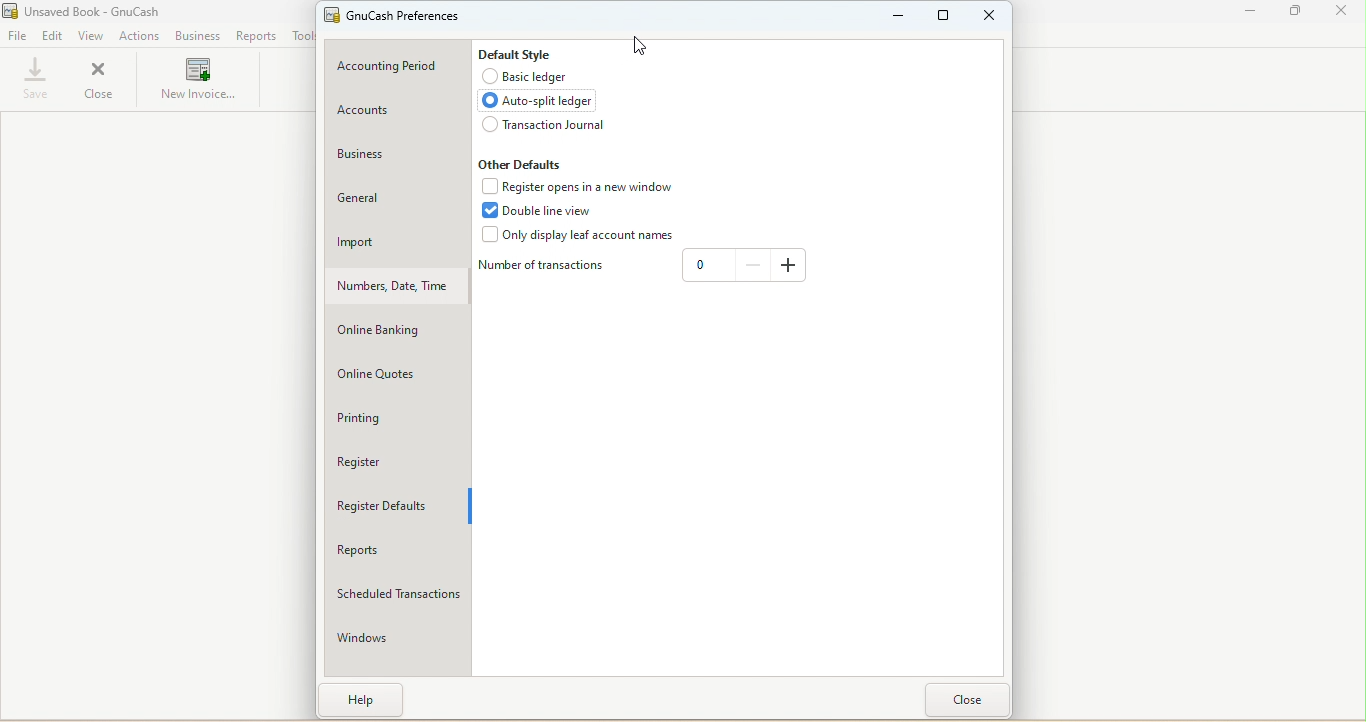 This screenshot has height=722, width=1366. What do you see at coordinates (544, 100) in the screenshot?
I see `Auto split ledger` at bounding box center [544, 100].